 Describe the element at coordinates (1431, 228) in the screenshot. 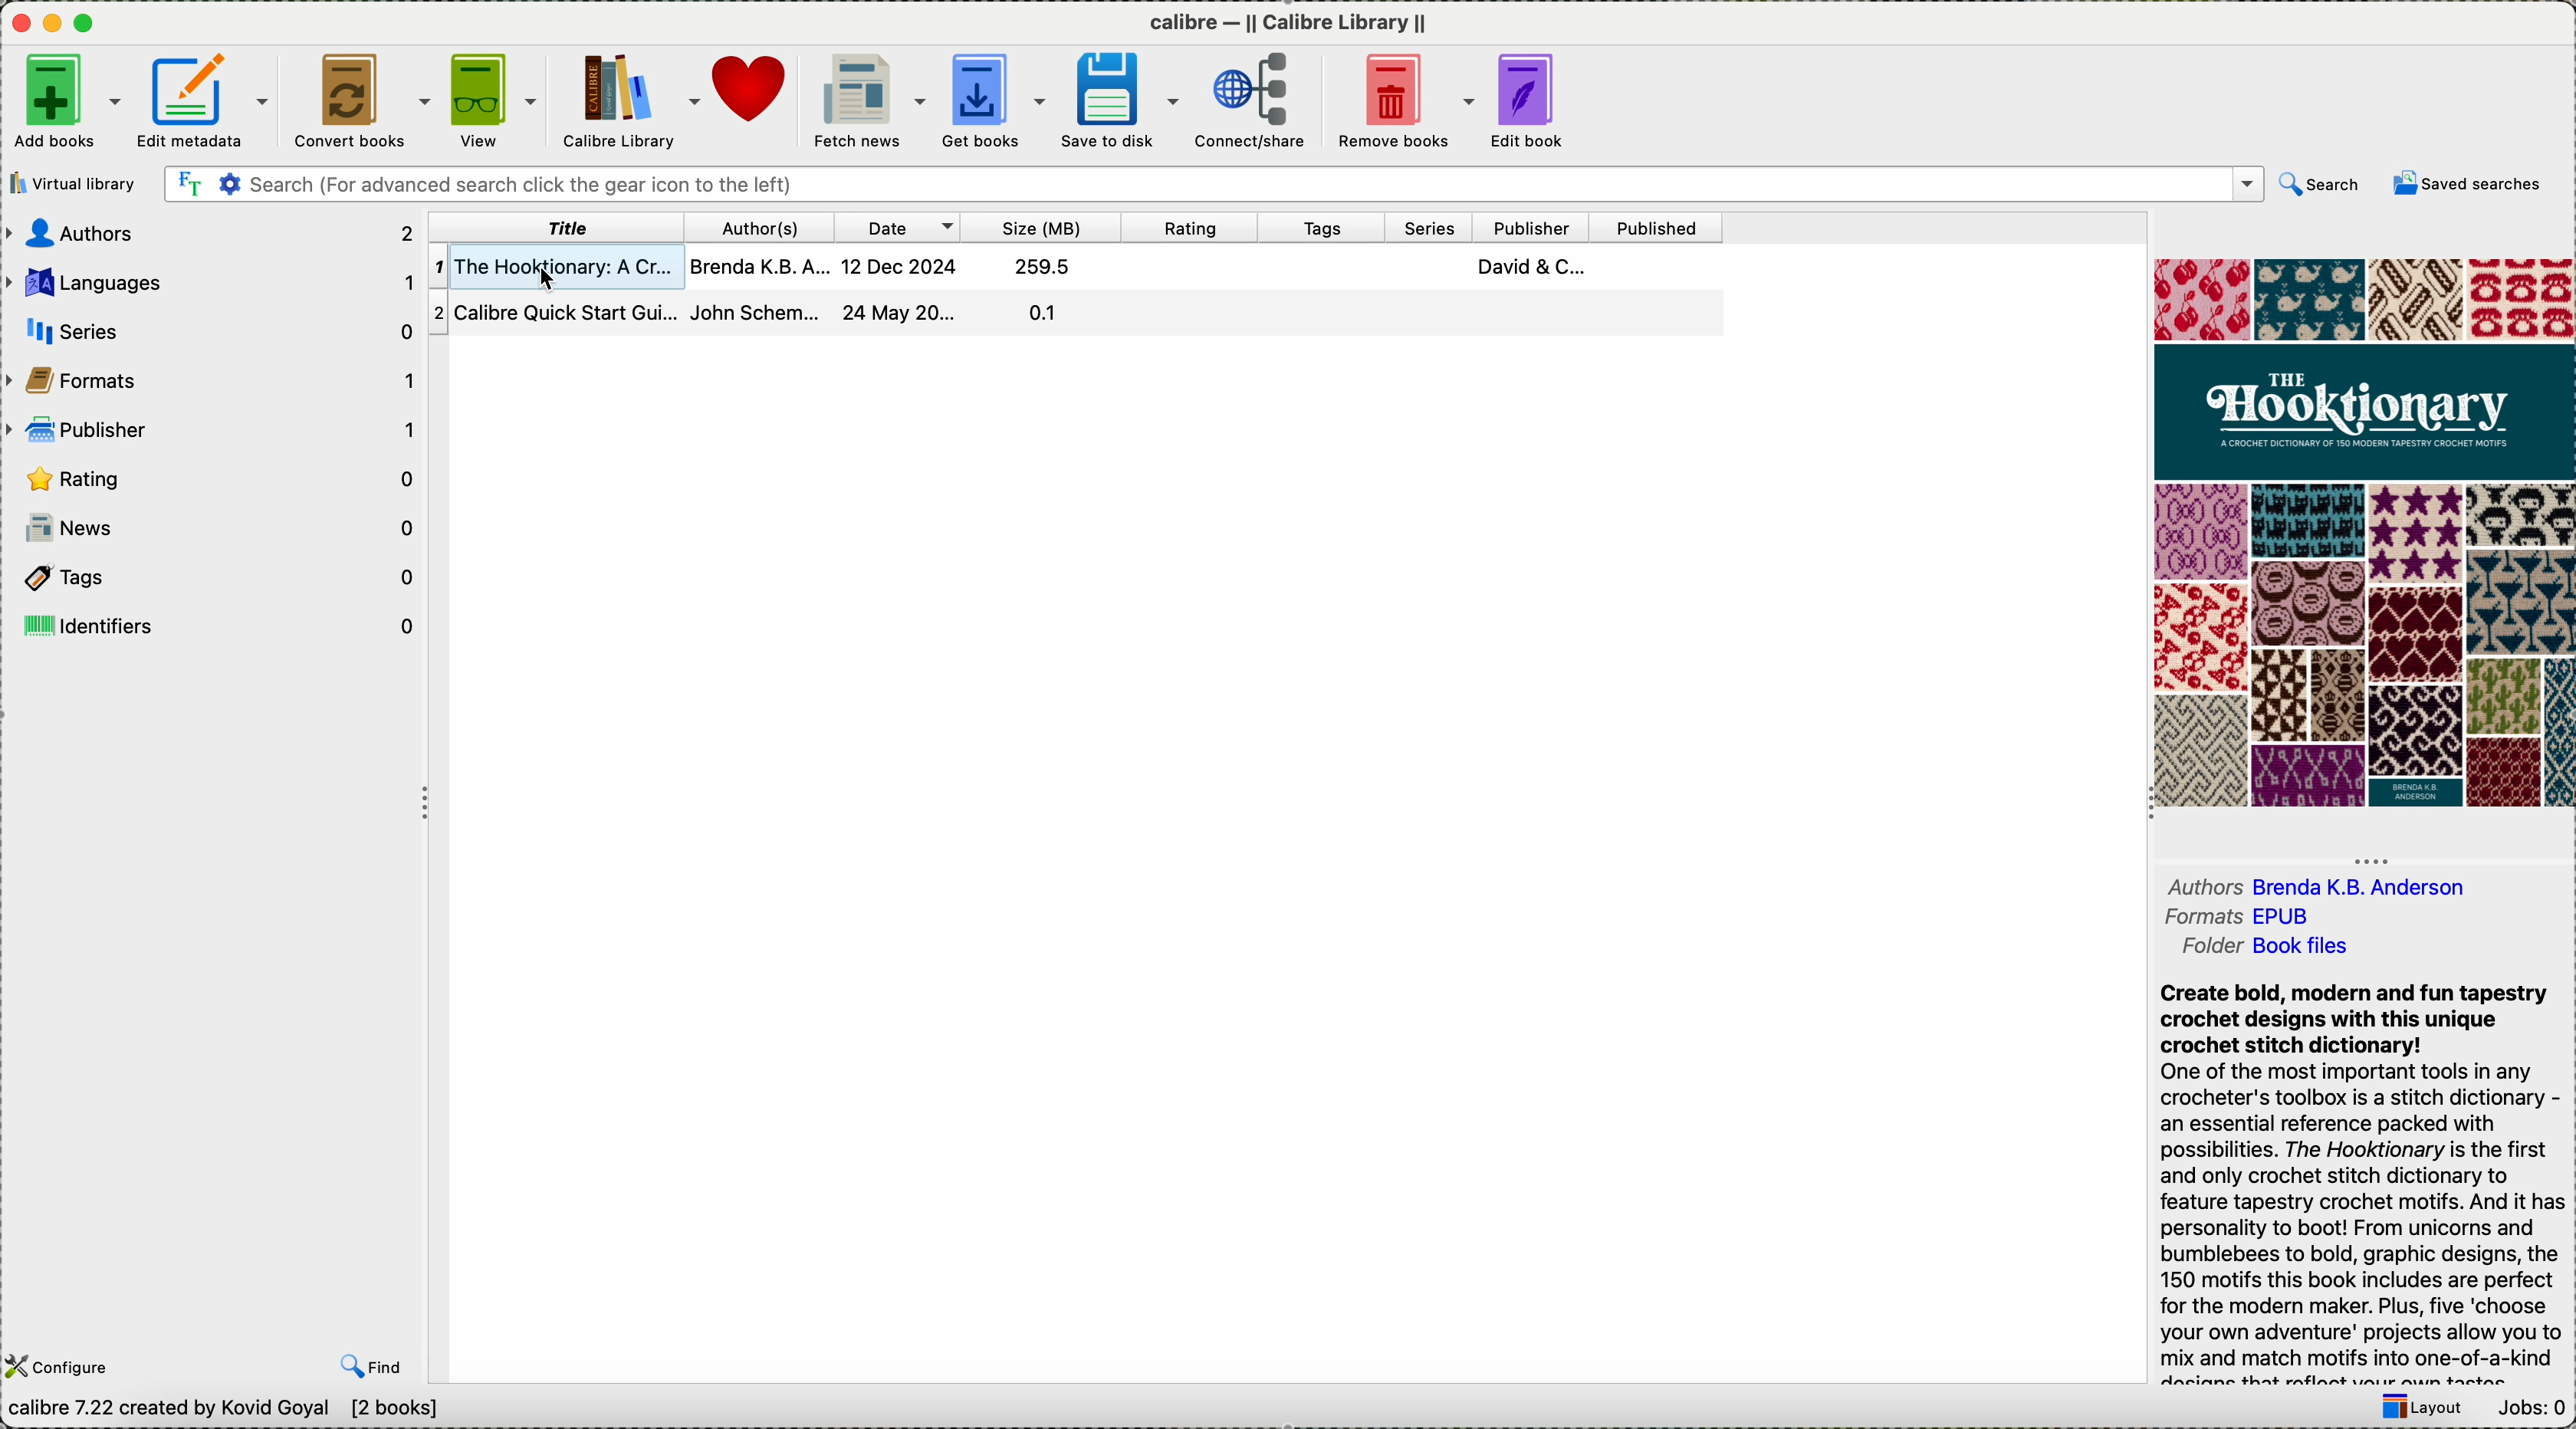

I see `series` at that location.